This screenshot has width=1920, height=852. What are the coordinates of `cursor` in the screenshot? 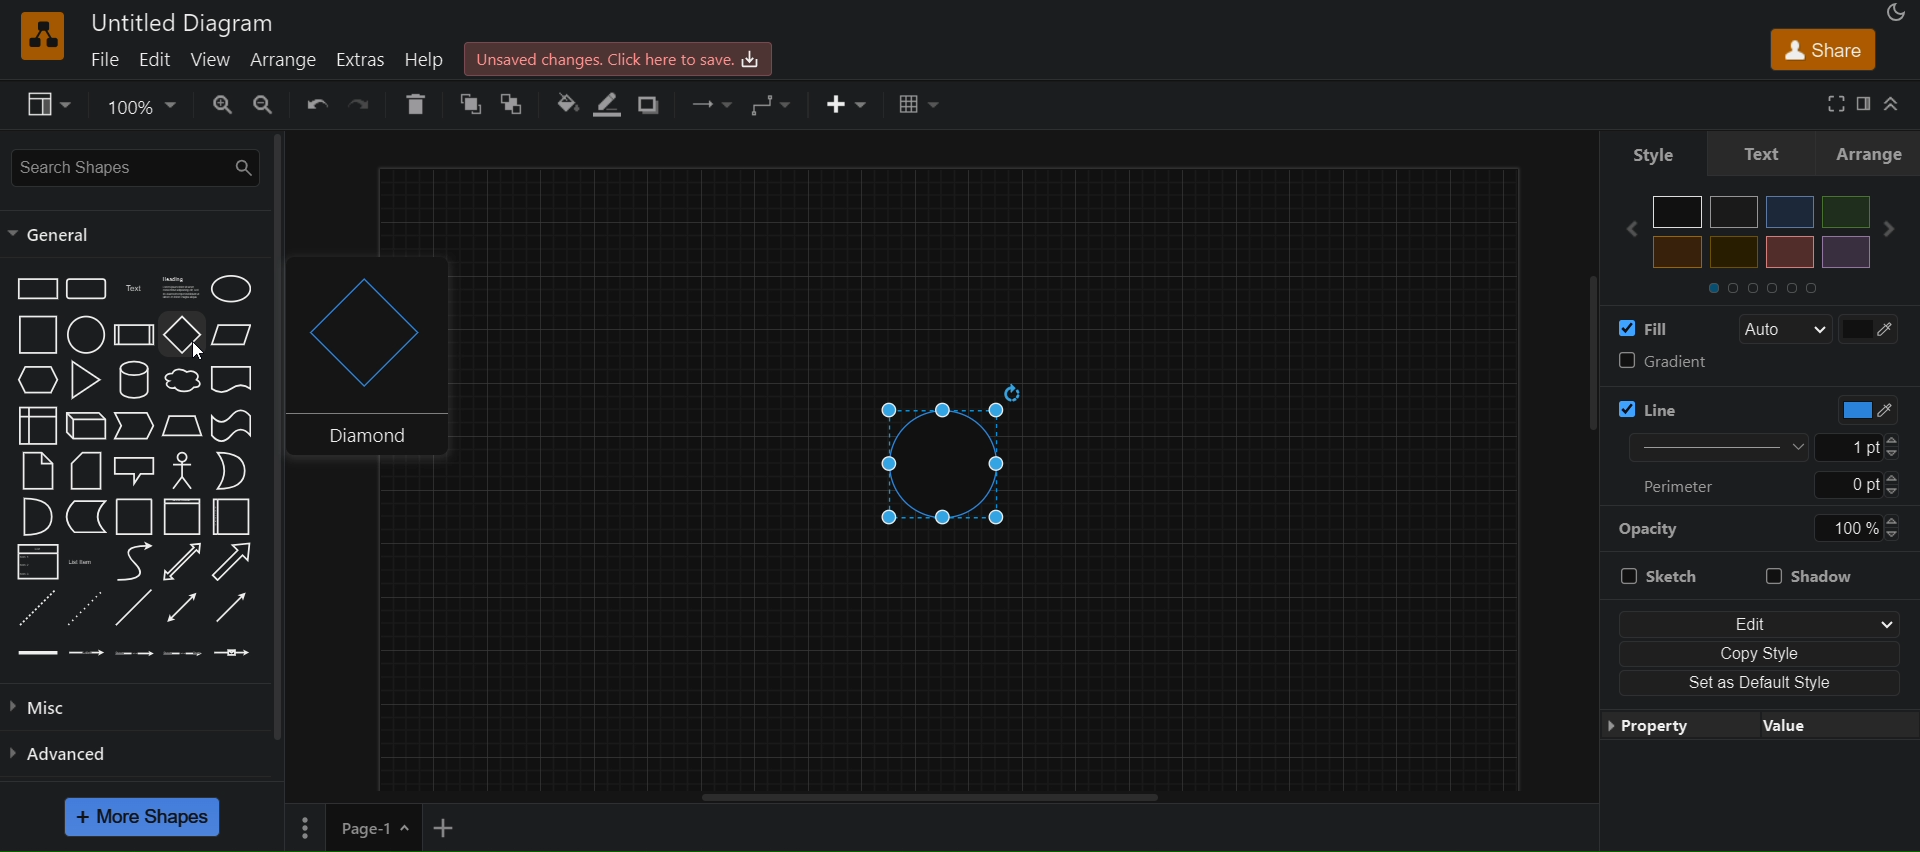 It's located at (198, 352).